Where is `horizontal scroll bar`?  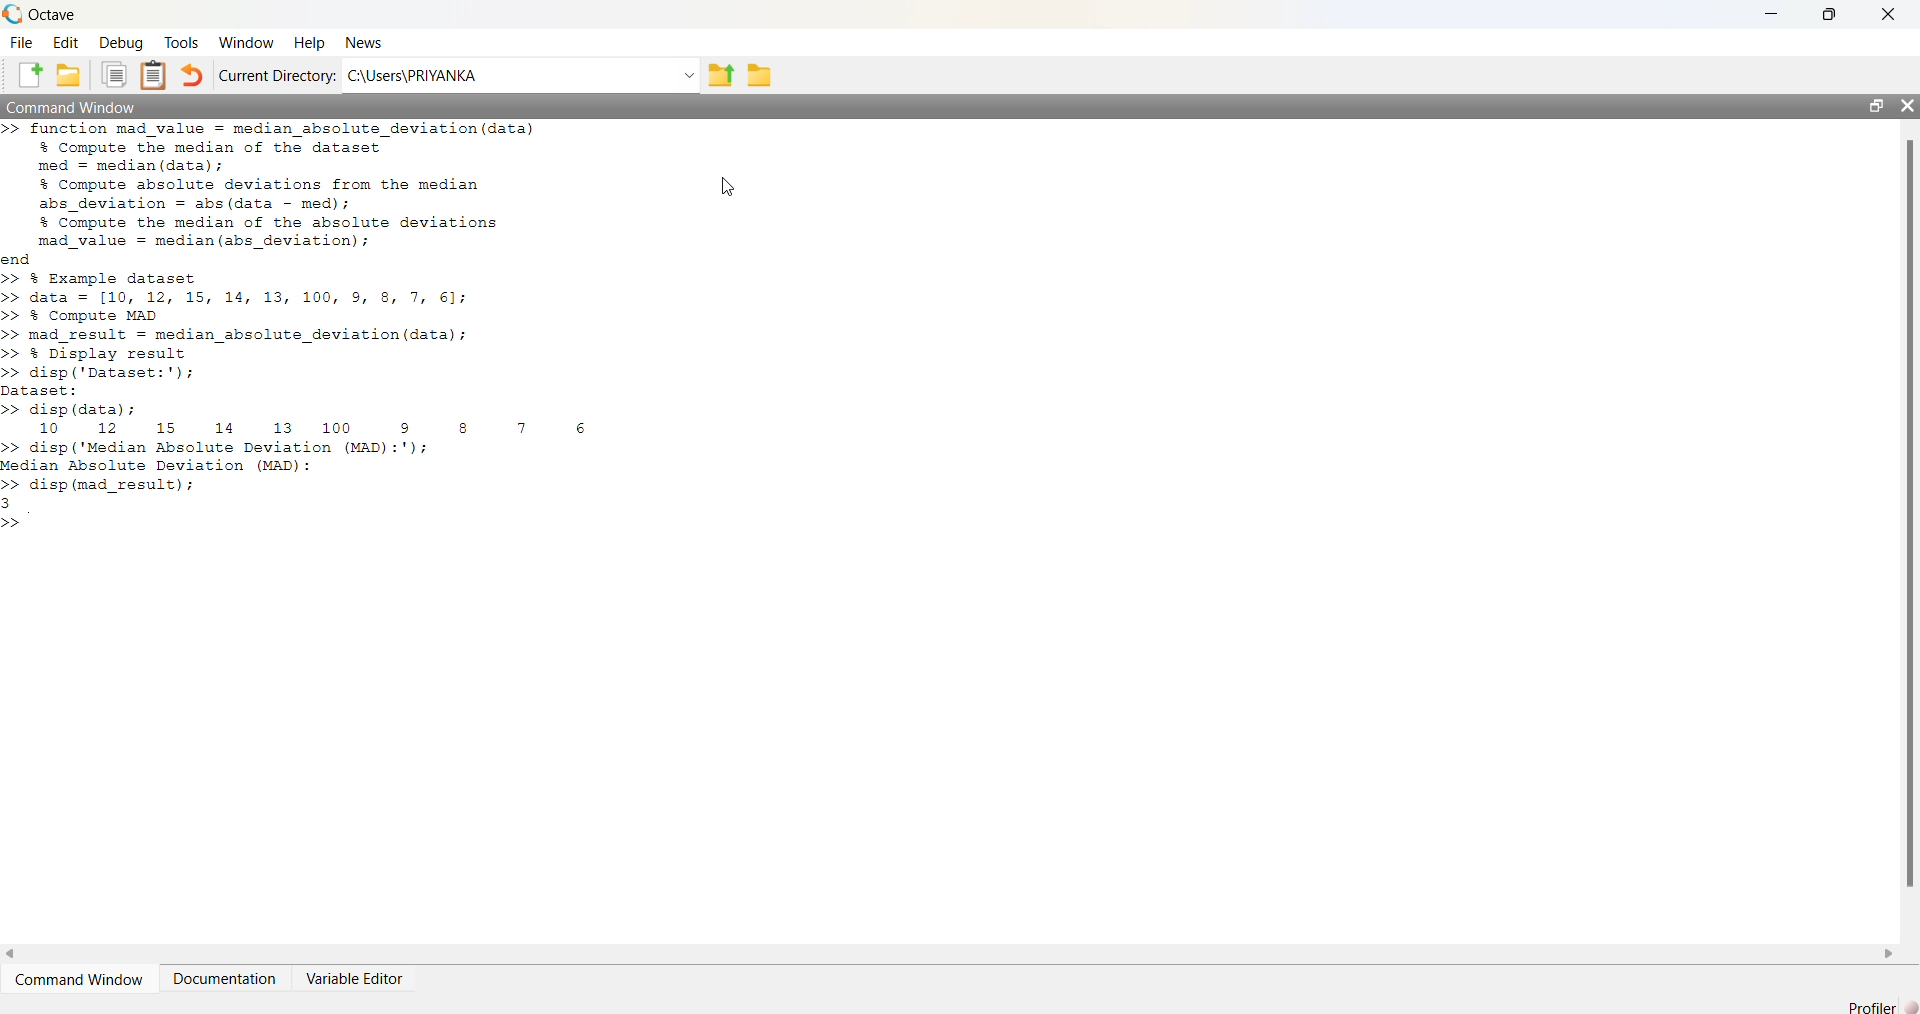 horizontal scroll bar is located at coordinates (952, 954).